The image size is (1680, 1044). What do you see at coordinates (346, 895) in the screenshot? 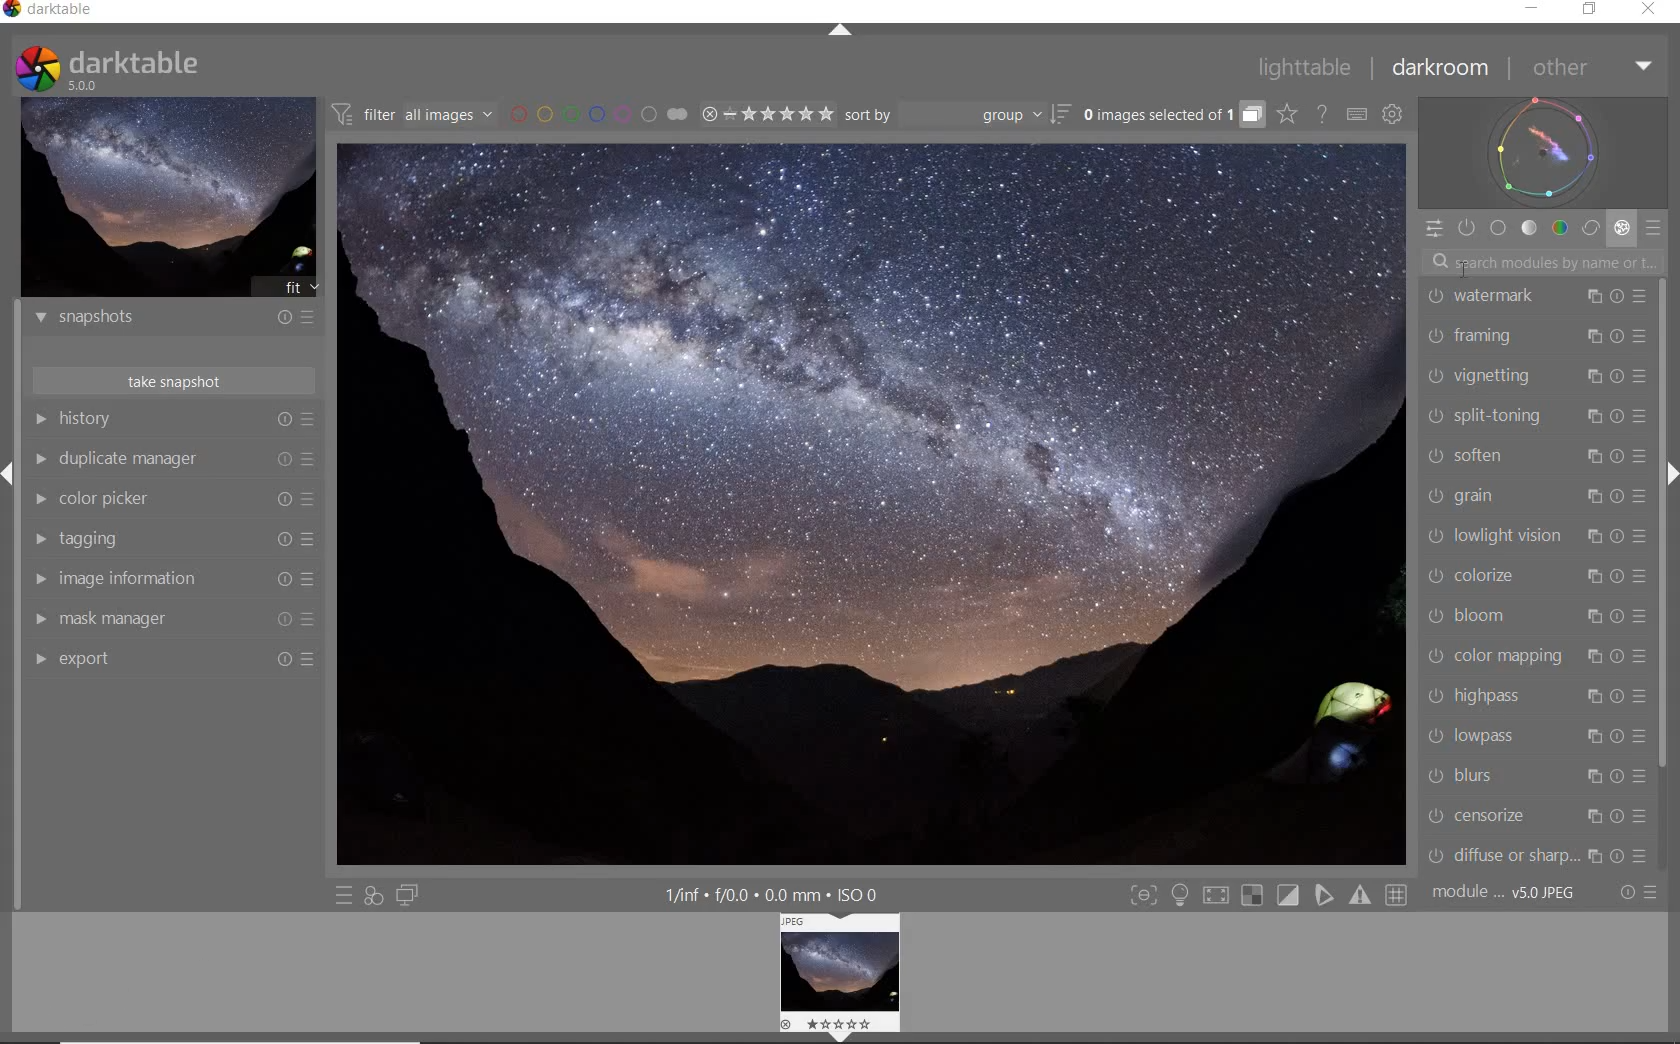
I see `QUICK ACCESS TO PRESET` at bounding box center [346, 895].